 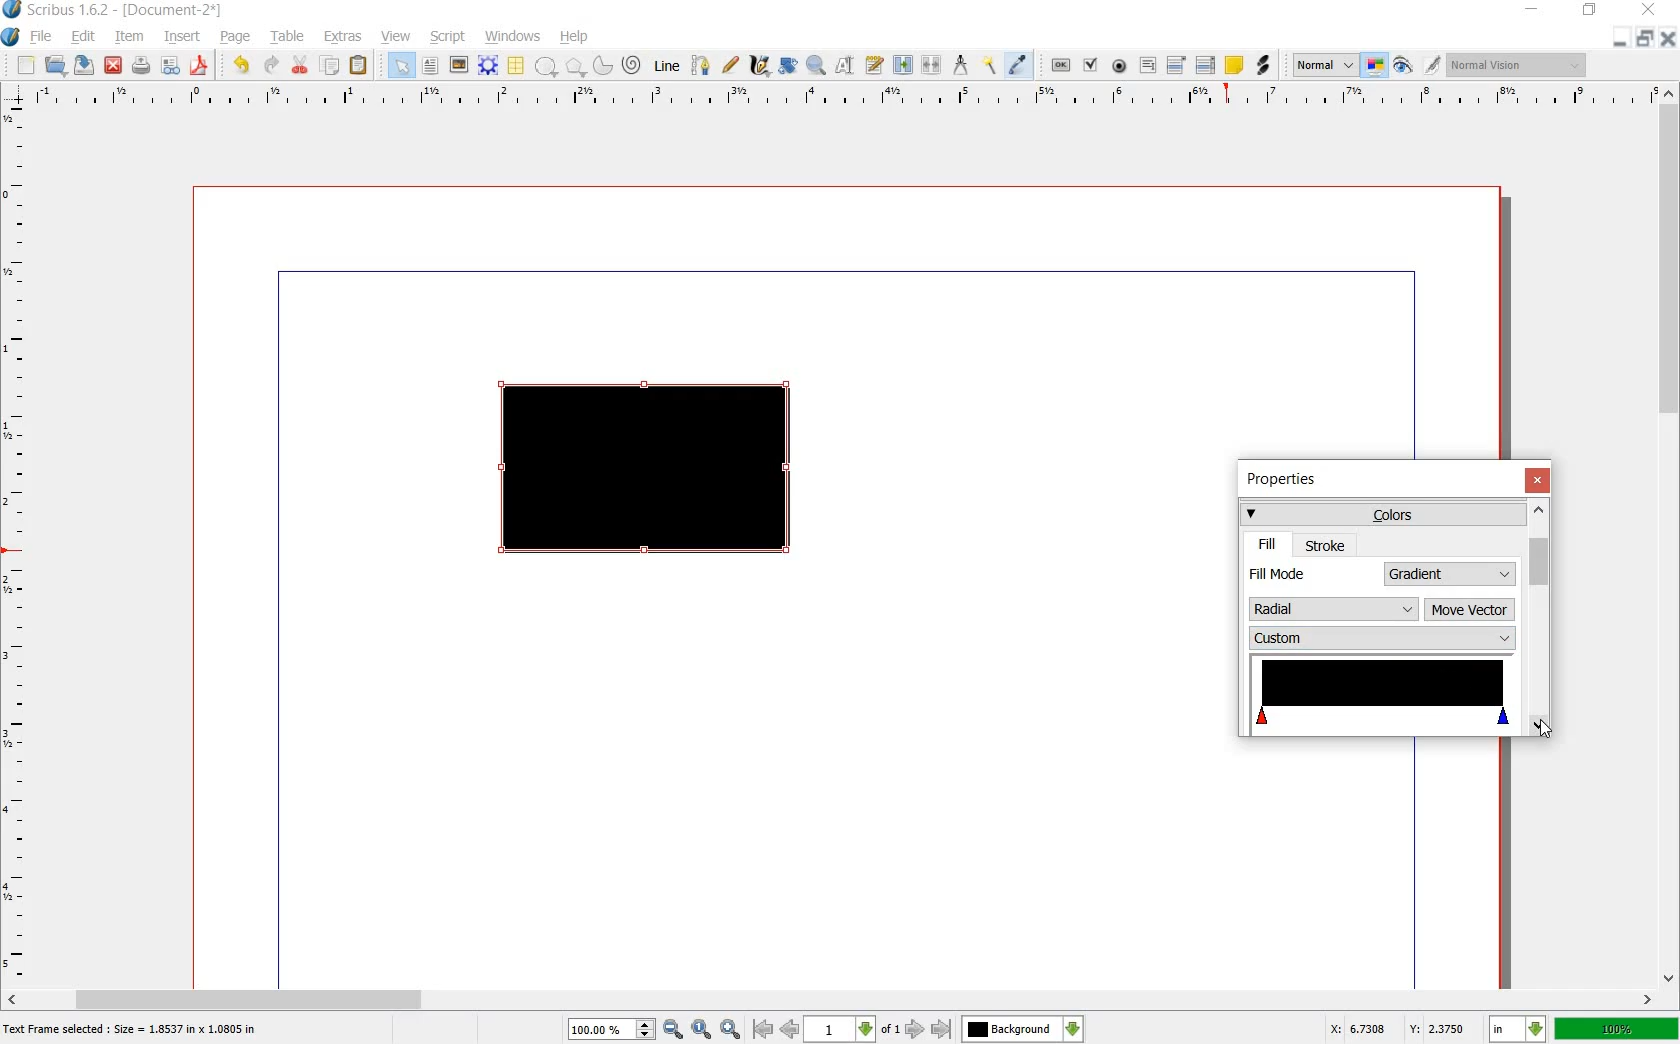 What do you see at coordinates (141, 66) in the screenshot?
I see `print` at bounding box center [141, 66].